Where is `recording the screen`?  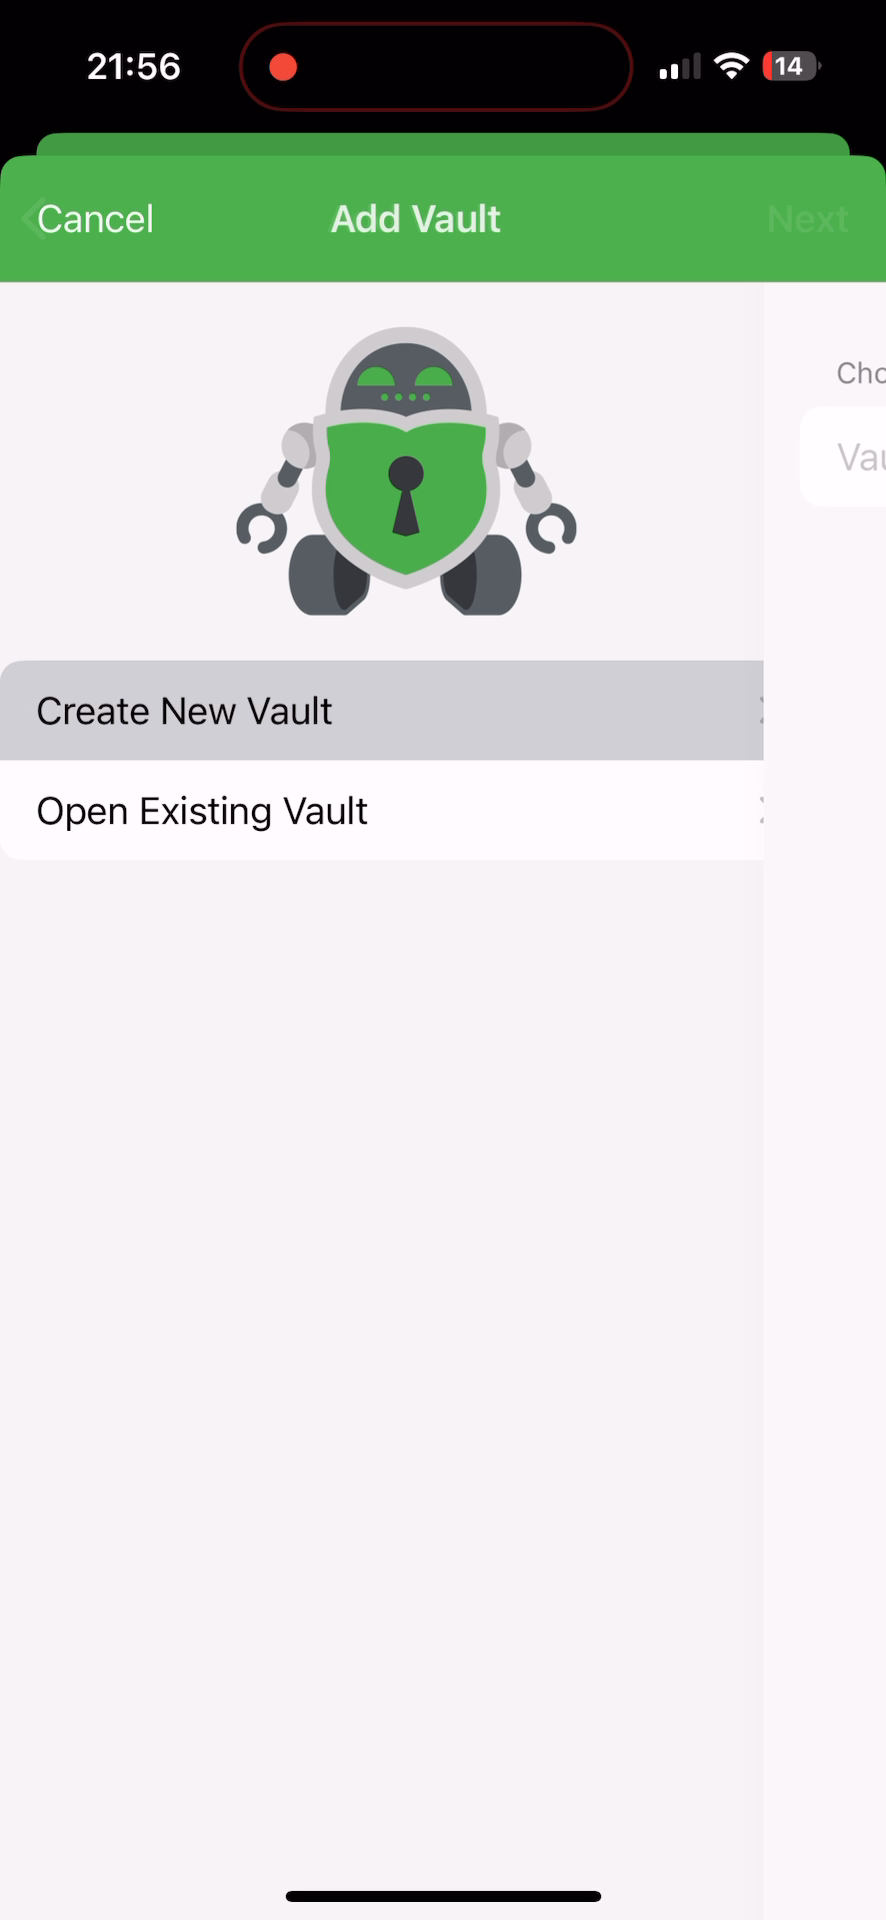 recording the screen is located at coordinates (283, 63).